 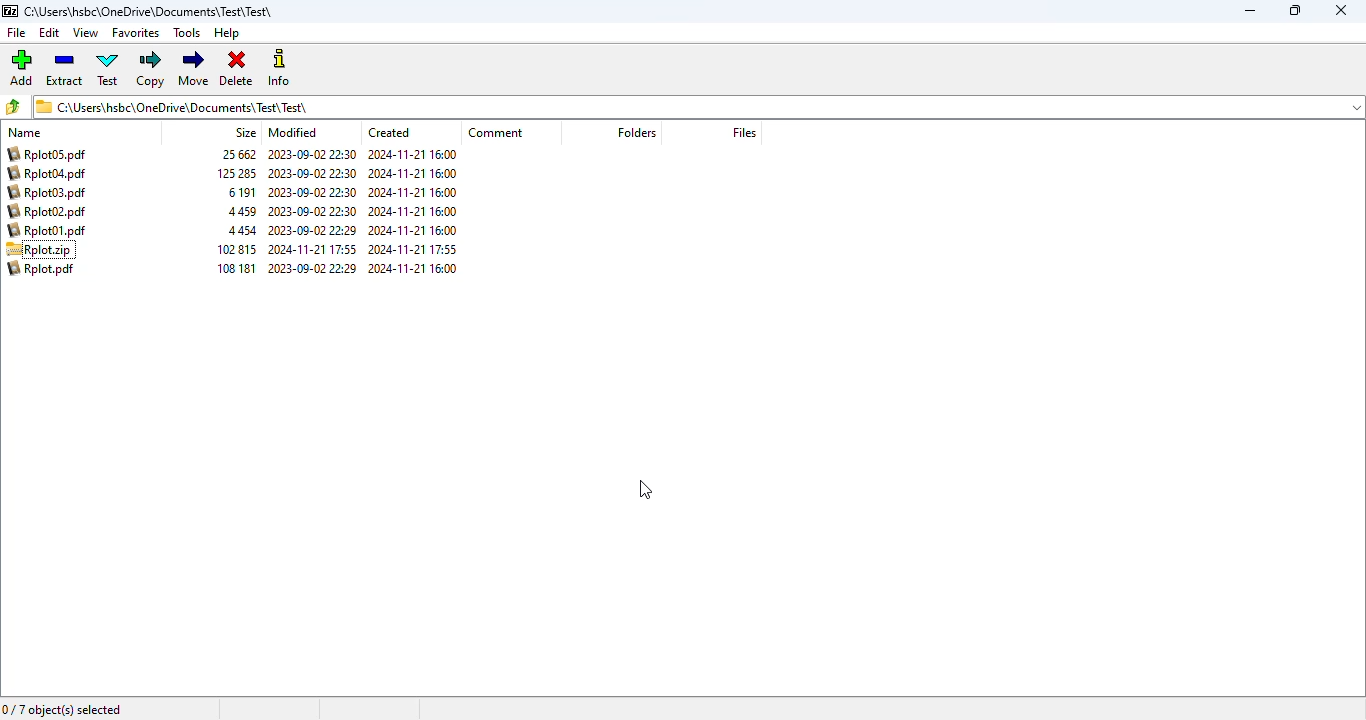 I want to click on minimize, so click(x=1250, y=11).